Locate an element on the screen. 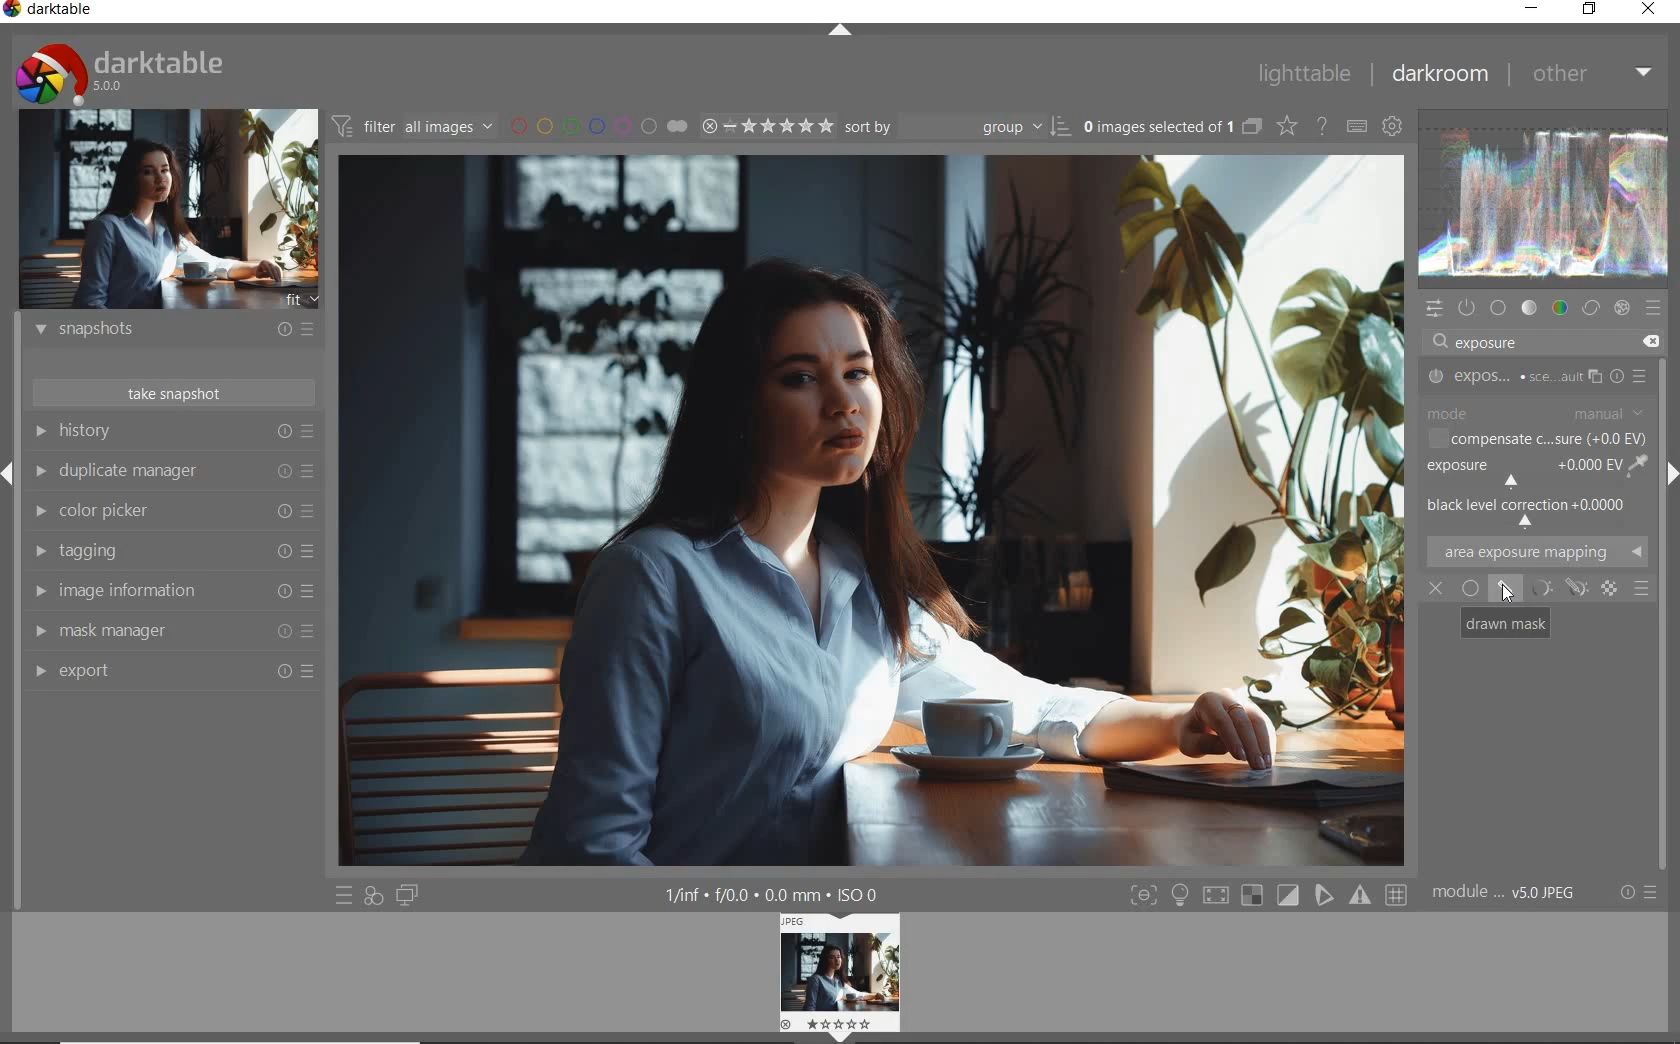 This screenshot has width=1680, height=1044. color is located at coordinates (1561, 308).